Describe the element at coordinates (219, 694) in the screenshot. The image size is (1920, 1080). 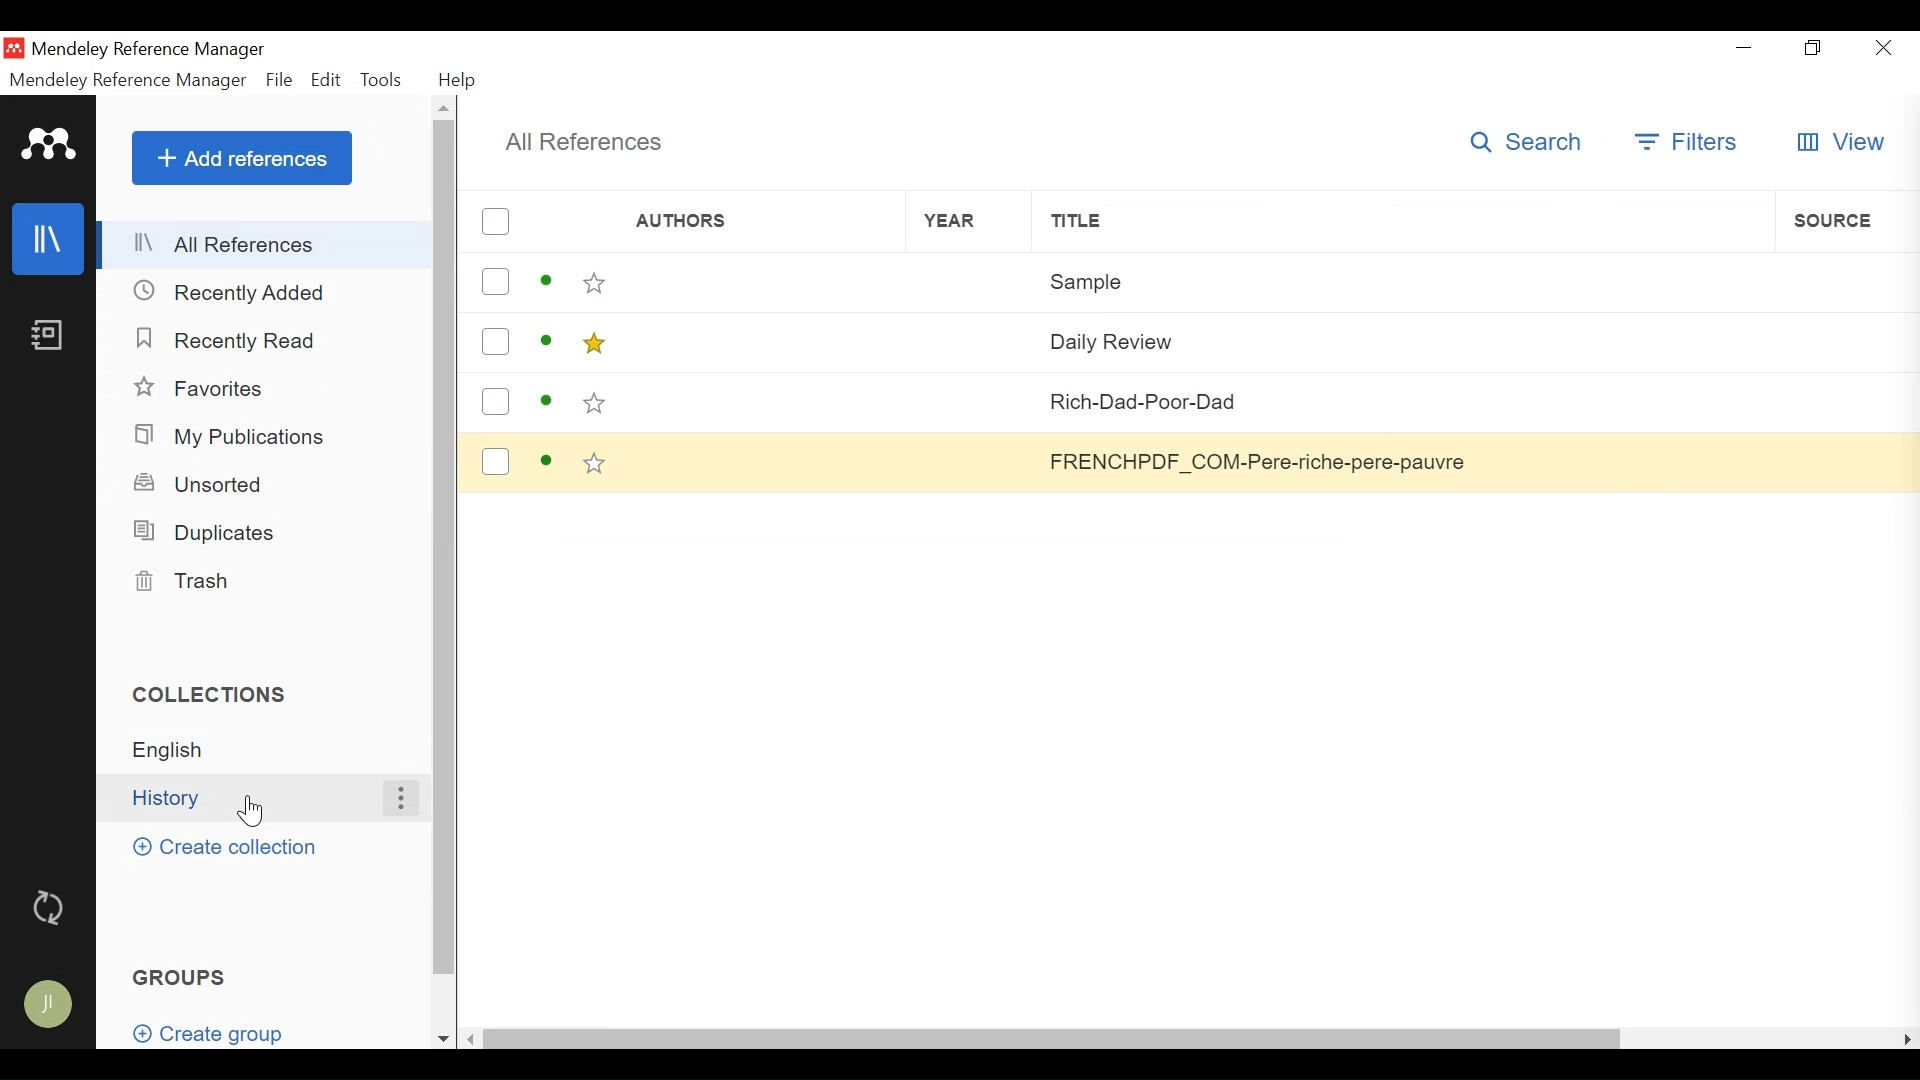
I see `Collections` at that location.